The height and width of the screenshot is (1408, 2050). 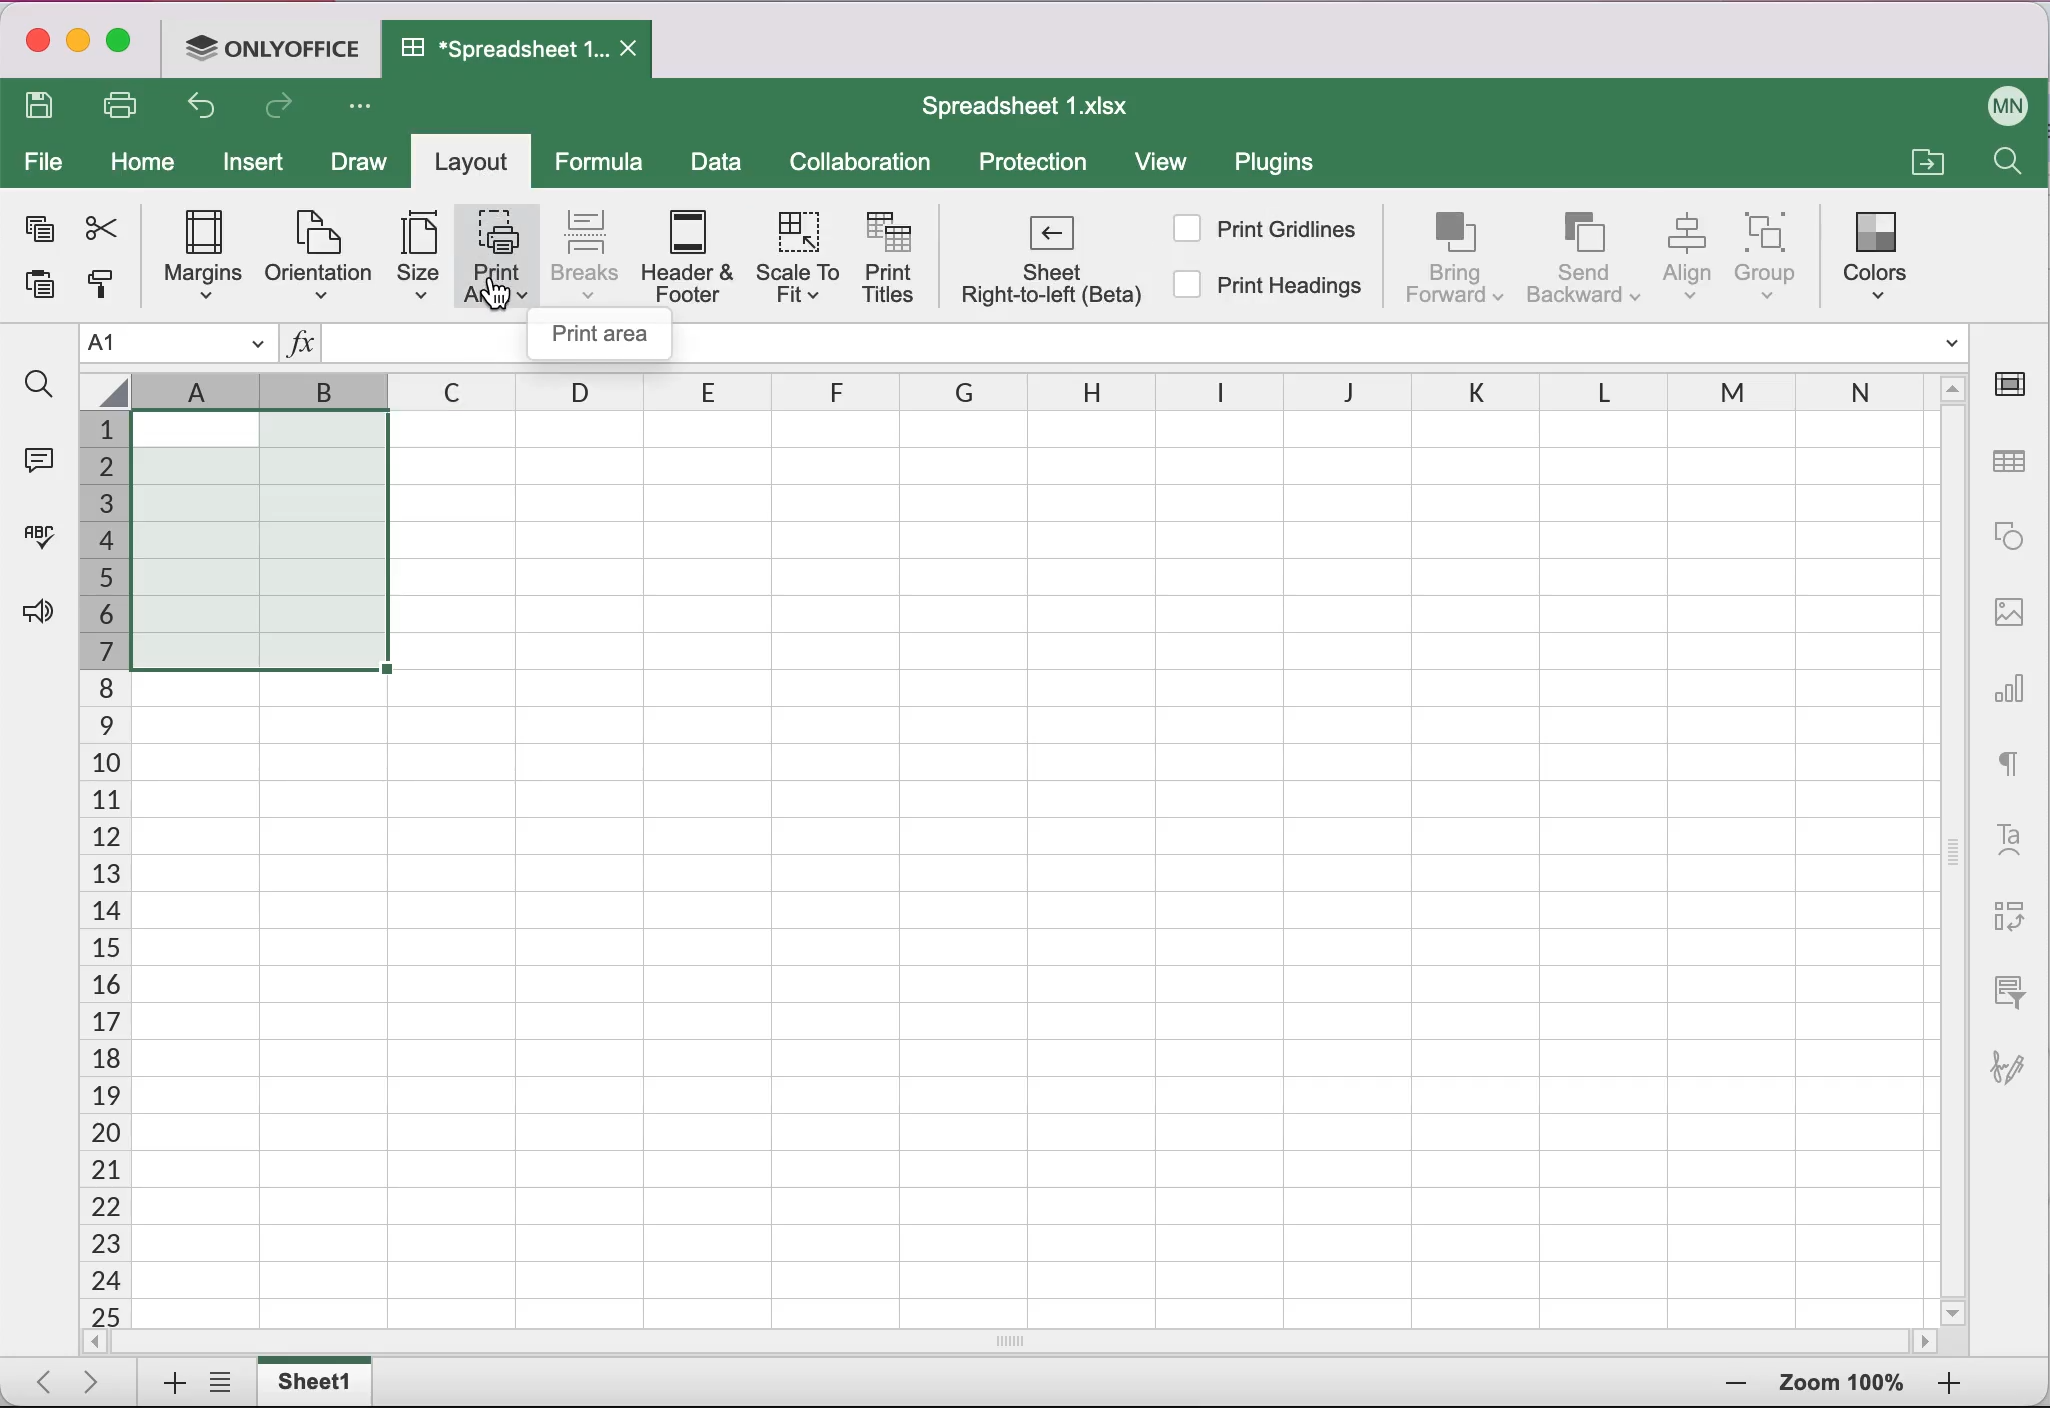 I want to click on customize quick access toolbar, so click(x=366, y=108).